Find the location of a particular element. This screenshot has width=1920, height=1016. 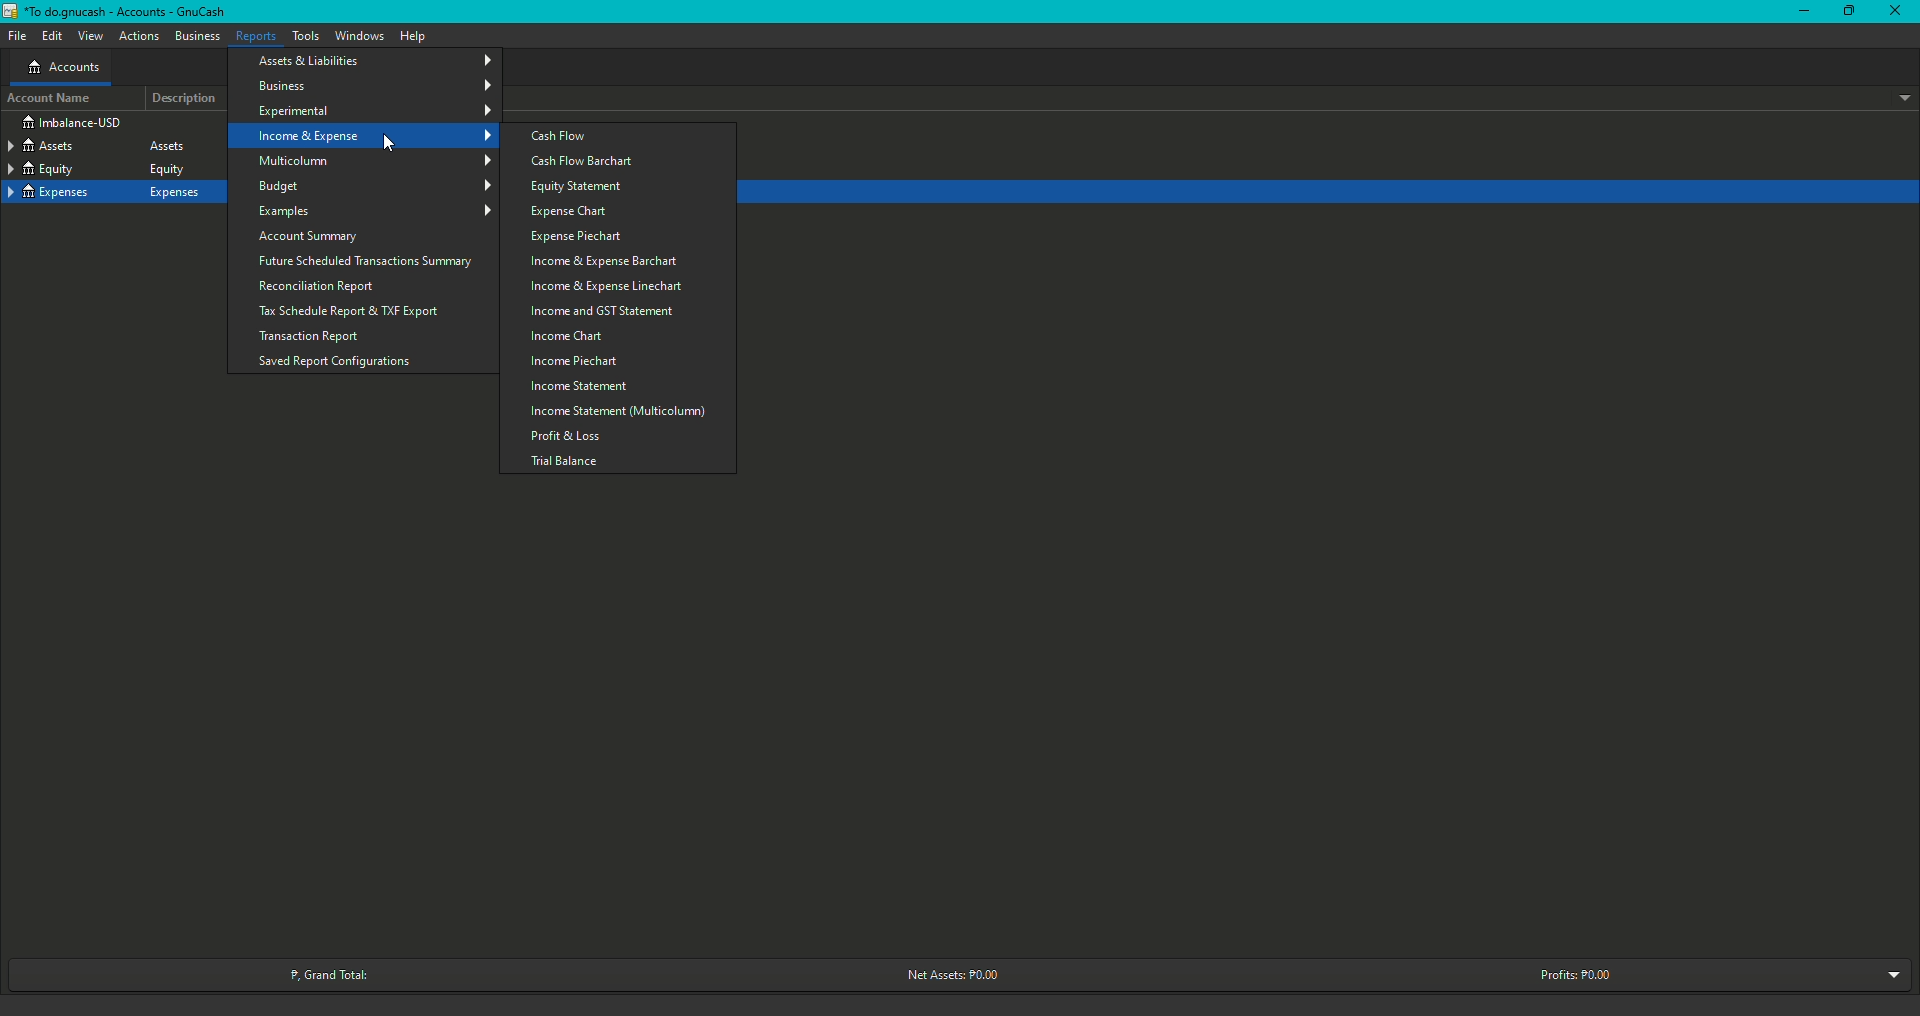

Income Statement is located at coordinates (579, 388).